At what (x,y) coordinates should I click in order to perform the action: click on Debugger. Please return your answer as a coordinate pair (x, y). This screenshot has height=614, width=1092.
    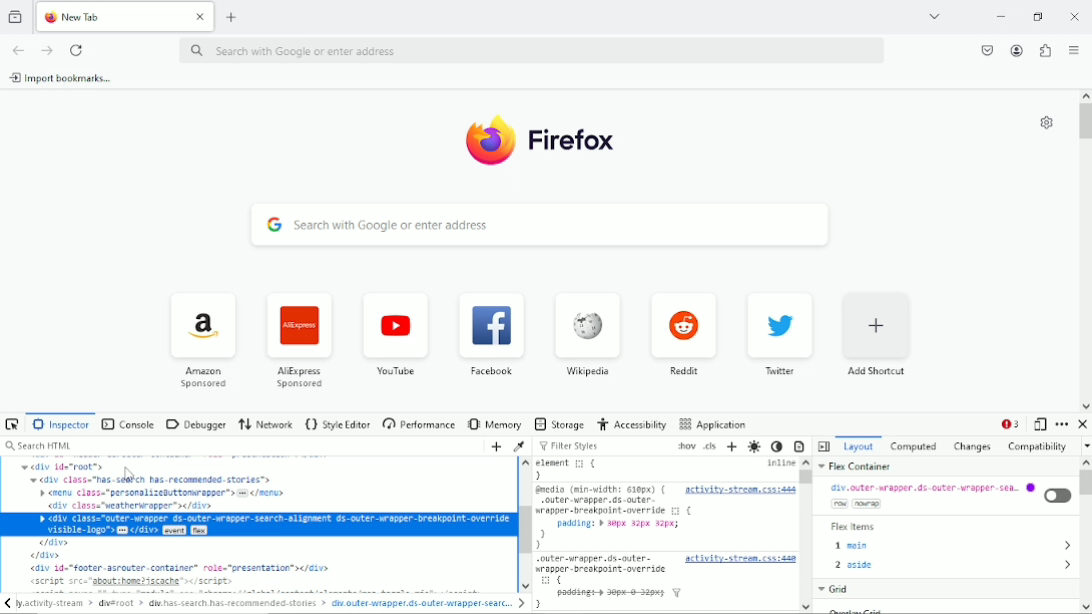
    Looking at the image, I should click on (195, 423).